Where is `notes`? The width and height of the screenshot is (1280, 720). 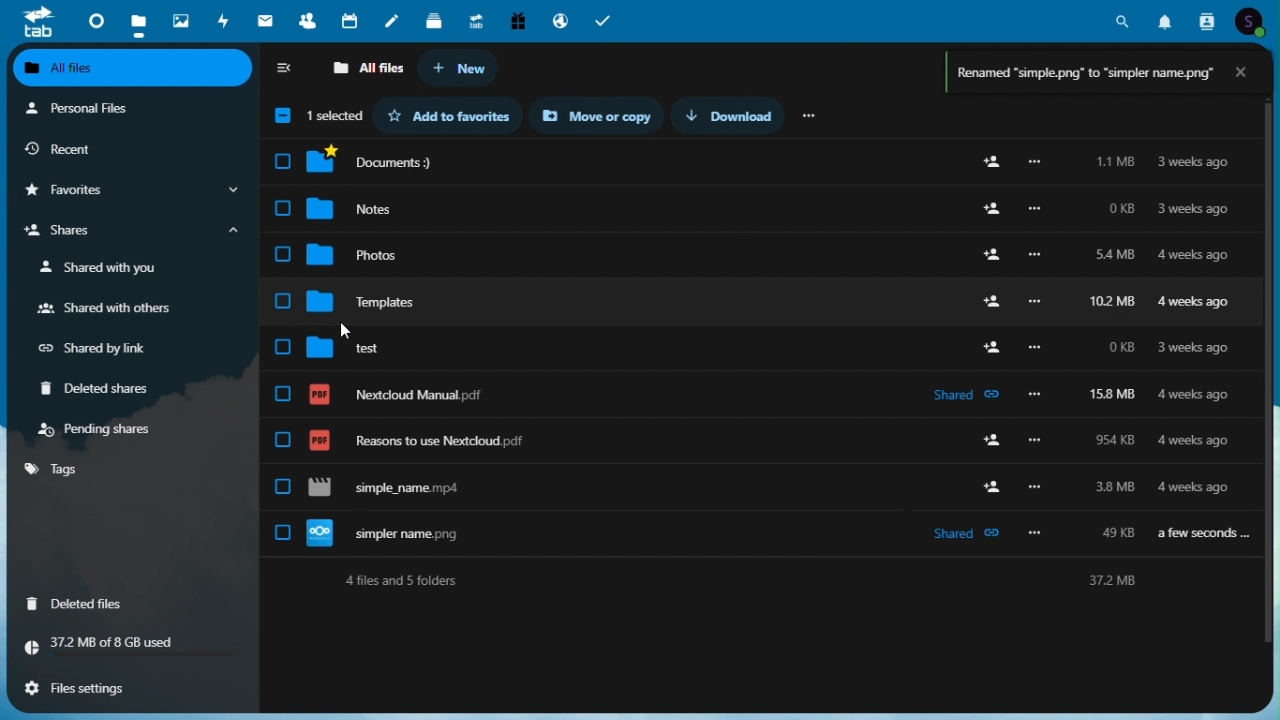 notes is located at coordinates (396, 20).